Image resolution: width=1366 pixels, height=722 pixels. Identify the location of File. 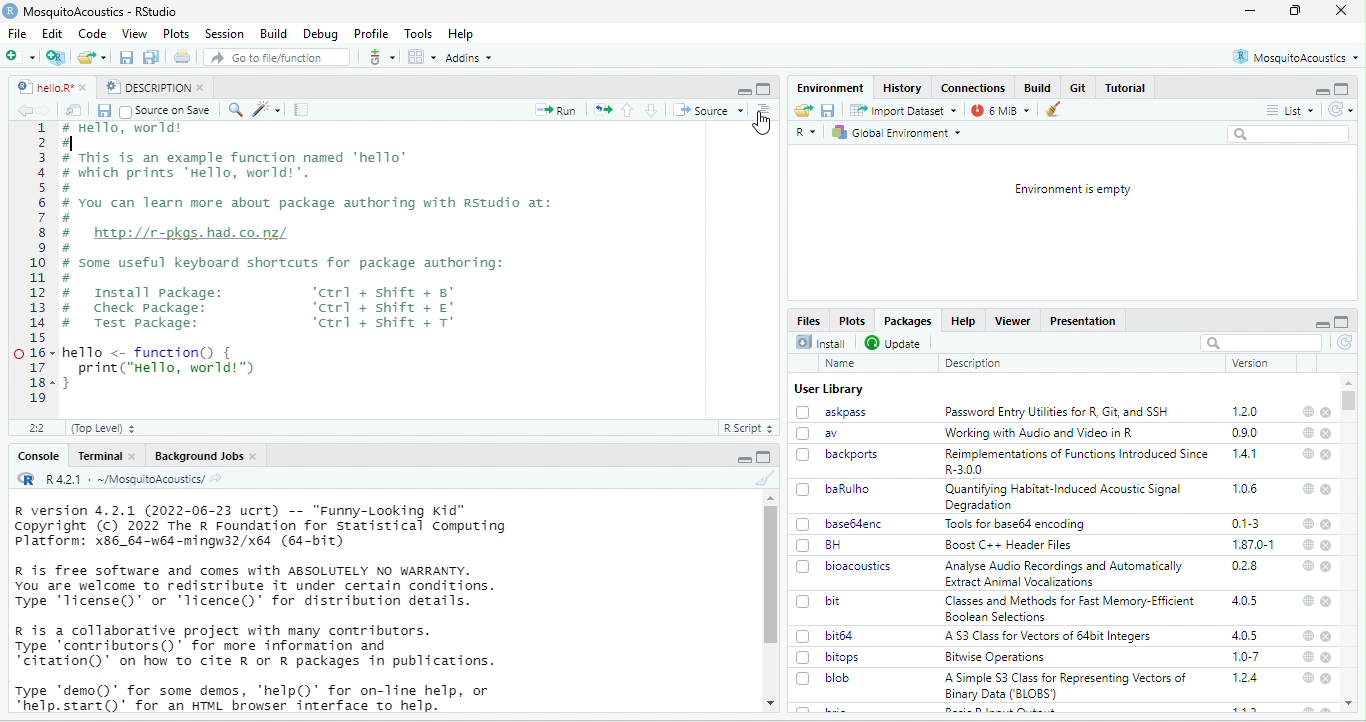
(21, 33).